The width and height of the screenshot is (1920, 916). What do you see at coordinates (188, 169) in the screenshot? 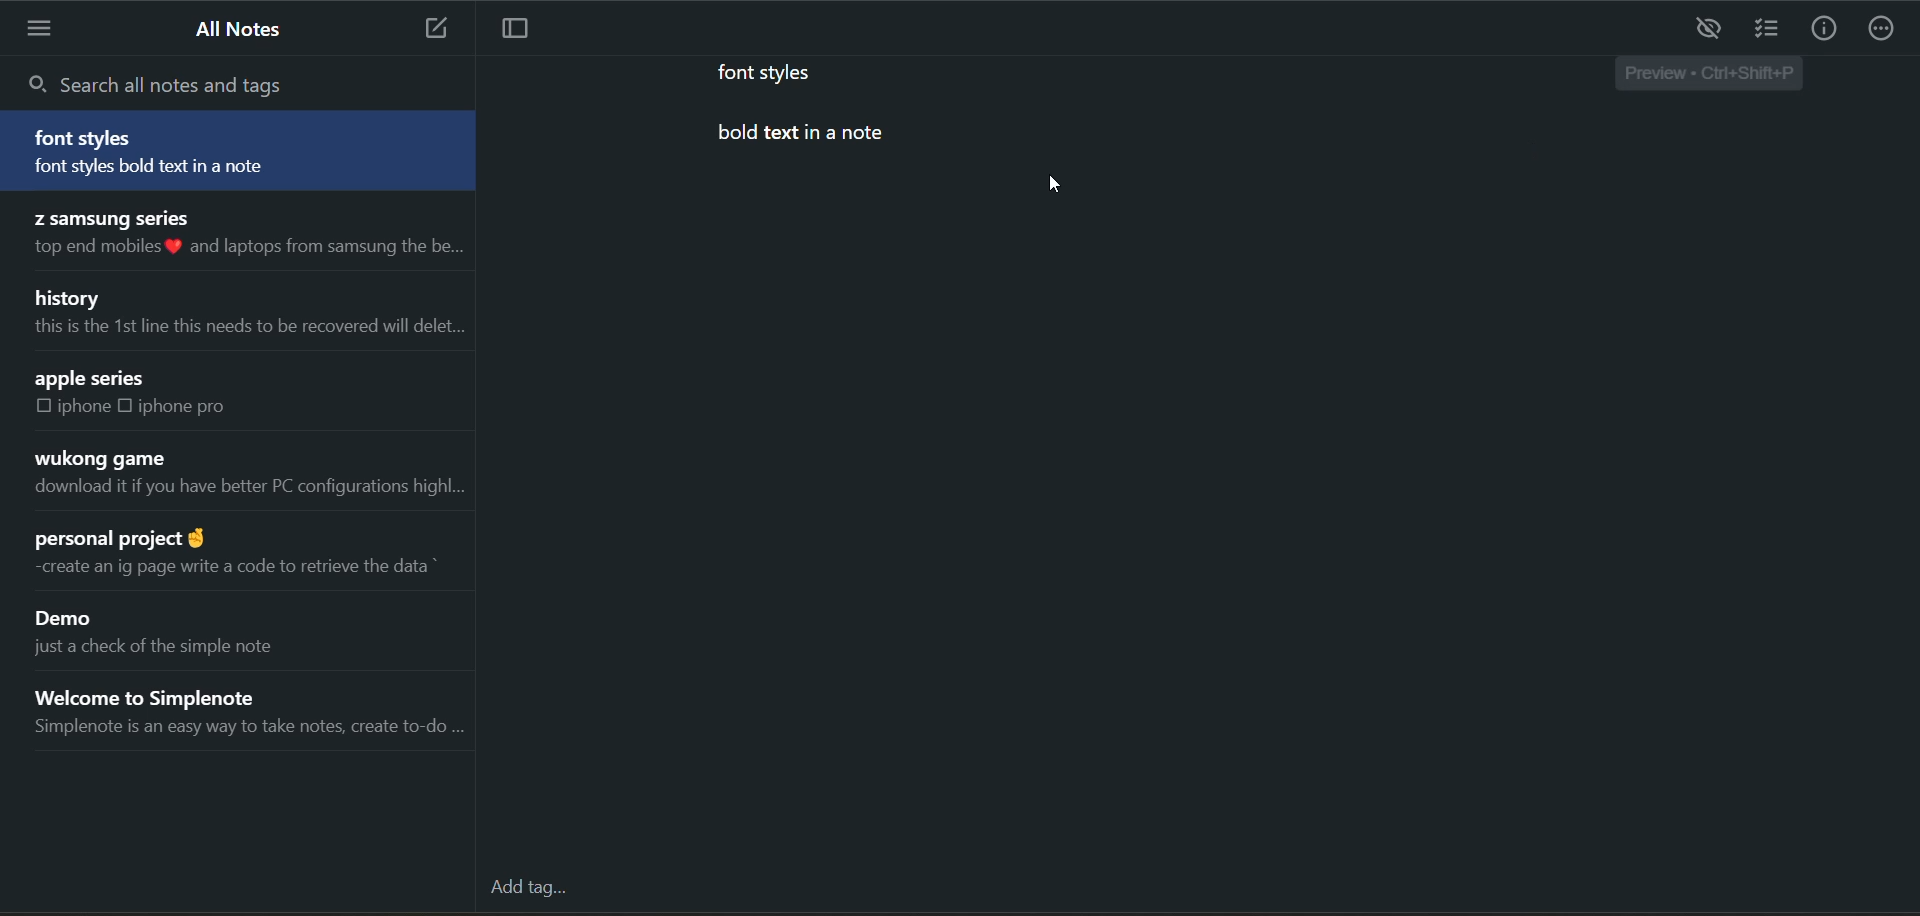
I see `font styles bold text in a note` at bounding box center [188, 169].